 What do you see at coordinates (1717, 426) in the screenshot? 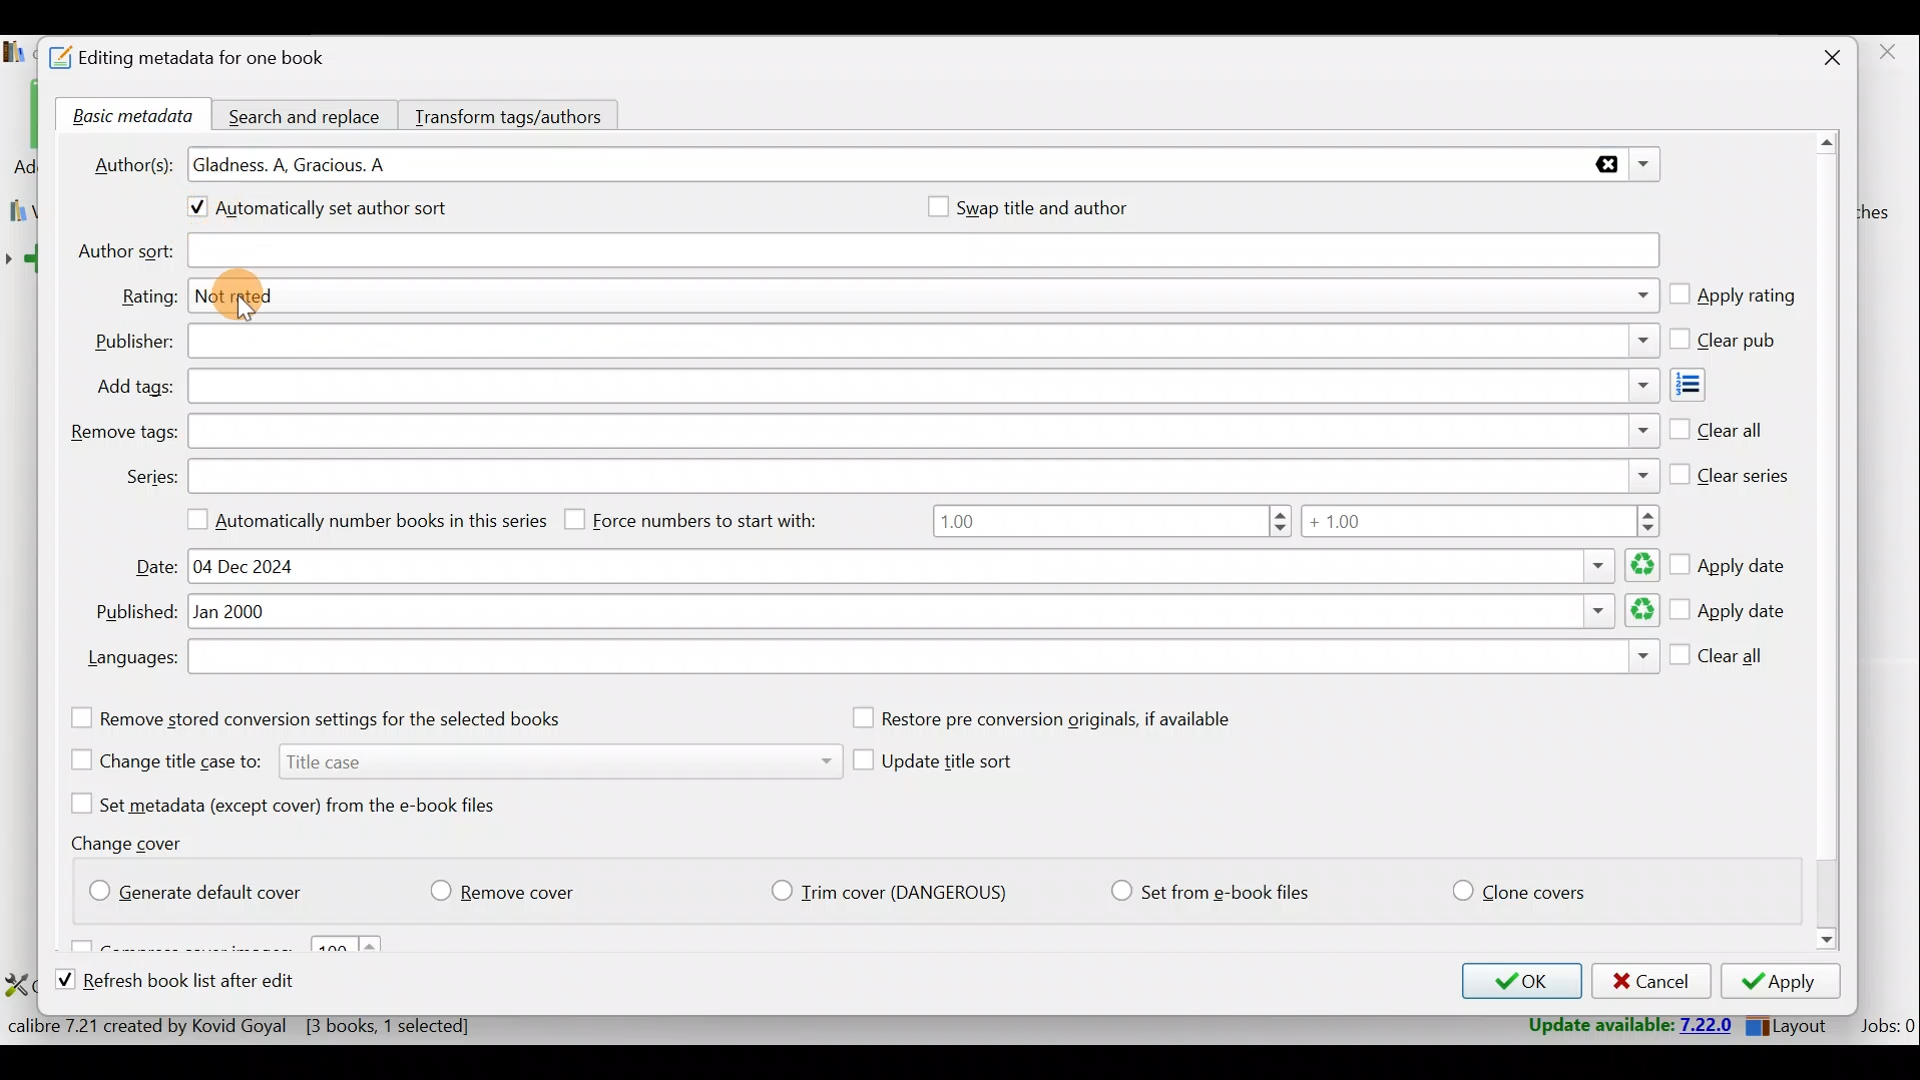
I see `Clear all` at bounding box center [1717, 426].